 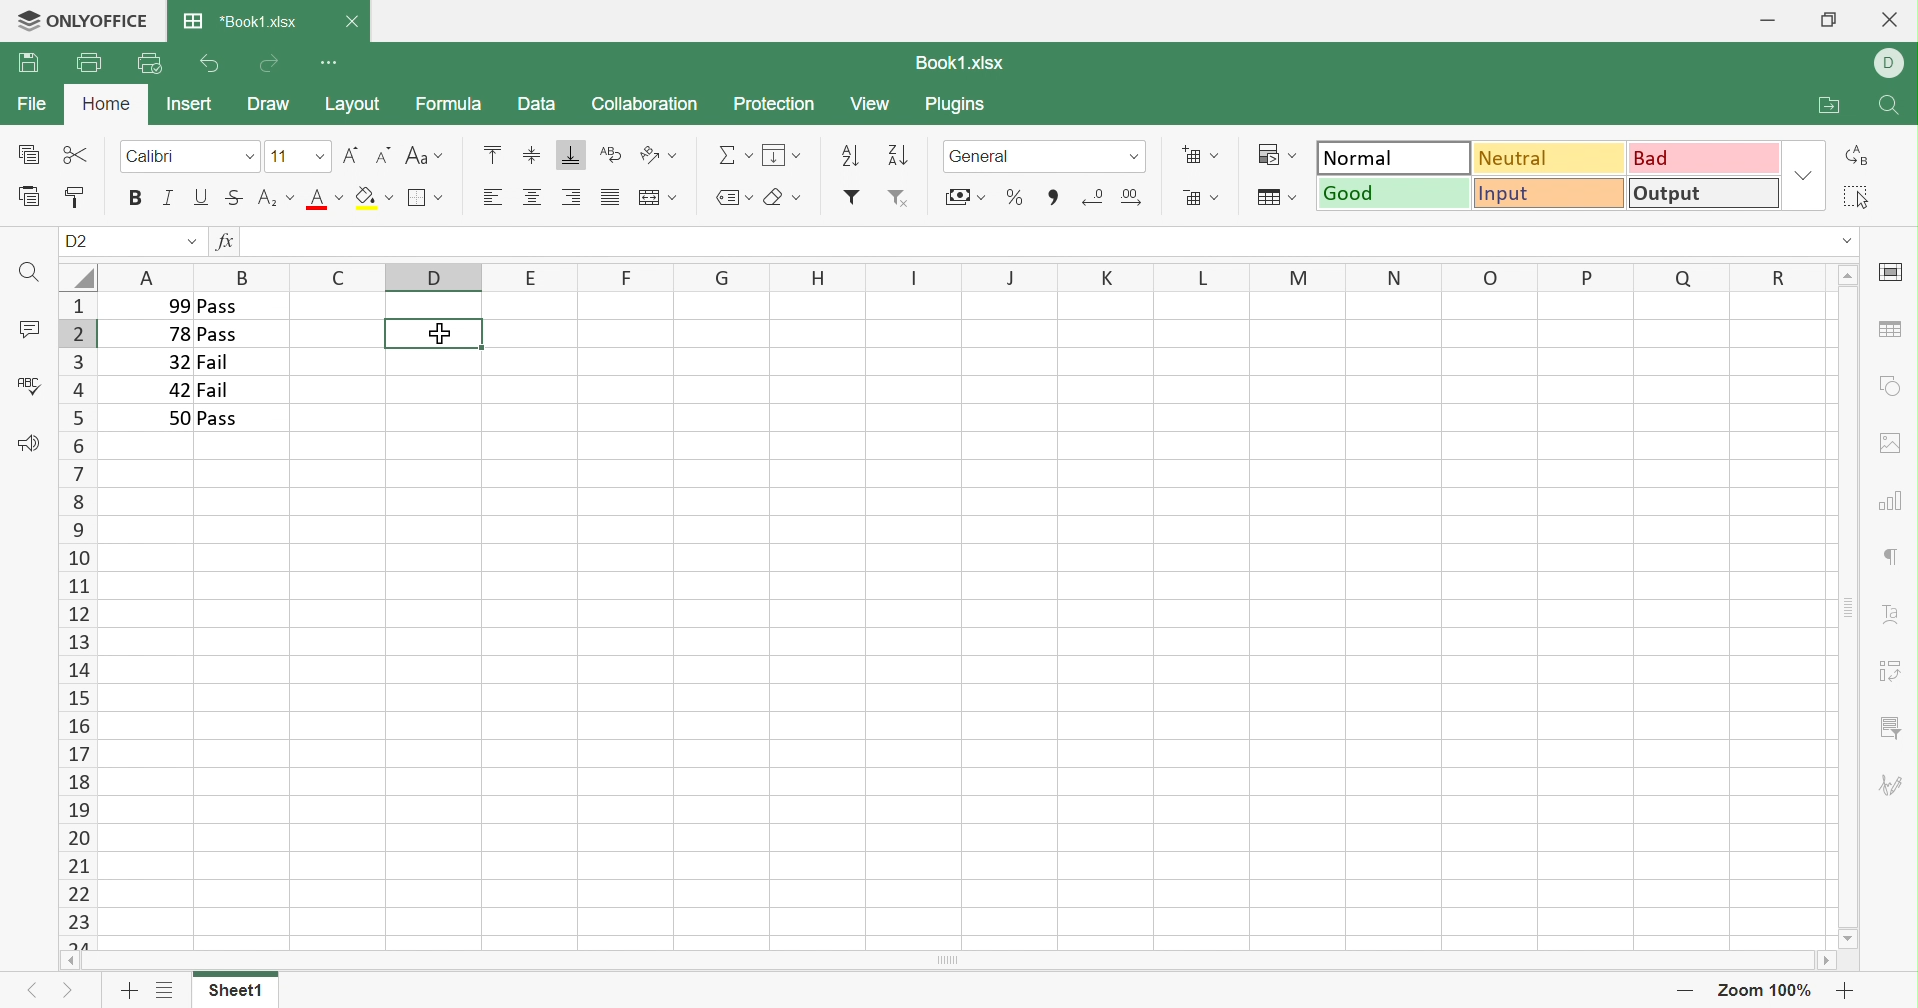 What do you see at coordinates (1894, 441) in the screenshot?
I see `Image settings` at bounding box center [1894, 441].